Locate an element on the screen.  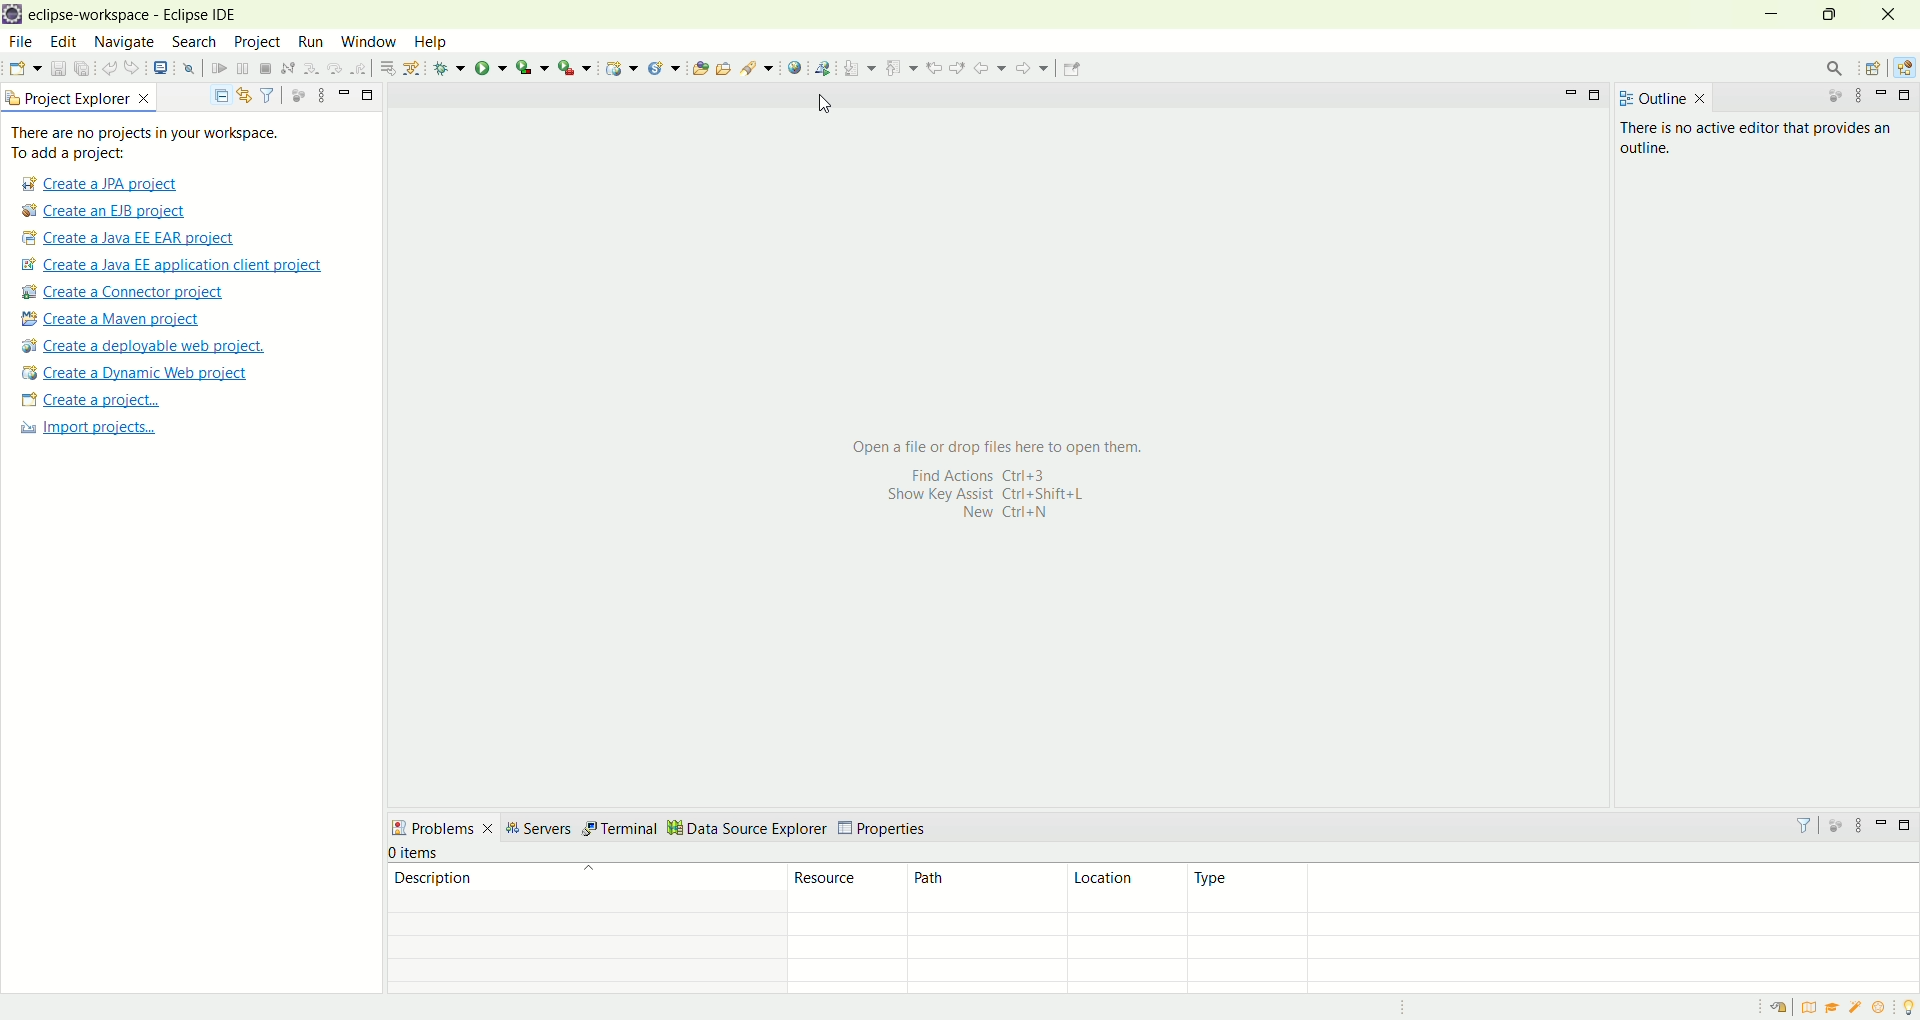
web service explorer is located at coordinates (822, 67).